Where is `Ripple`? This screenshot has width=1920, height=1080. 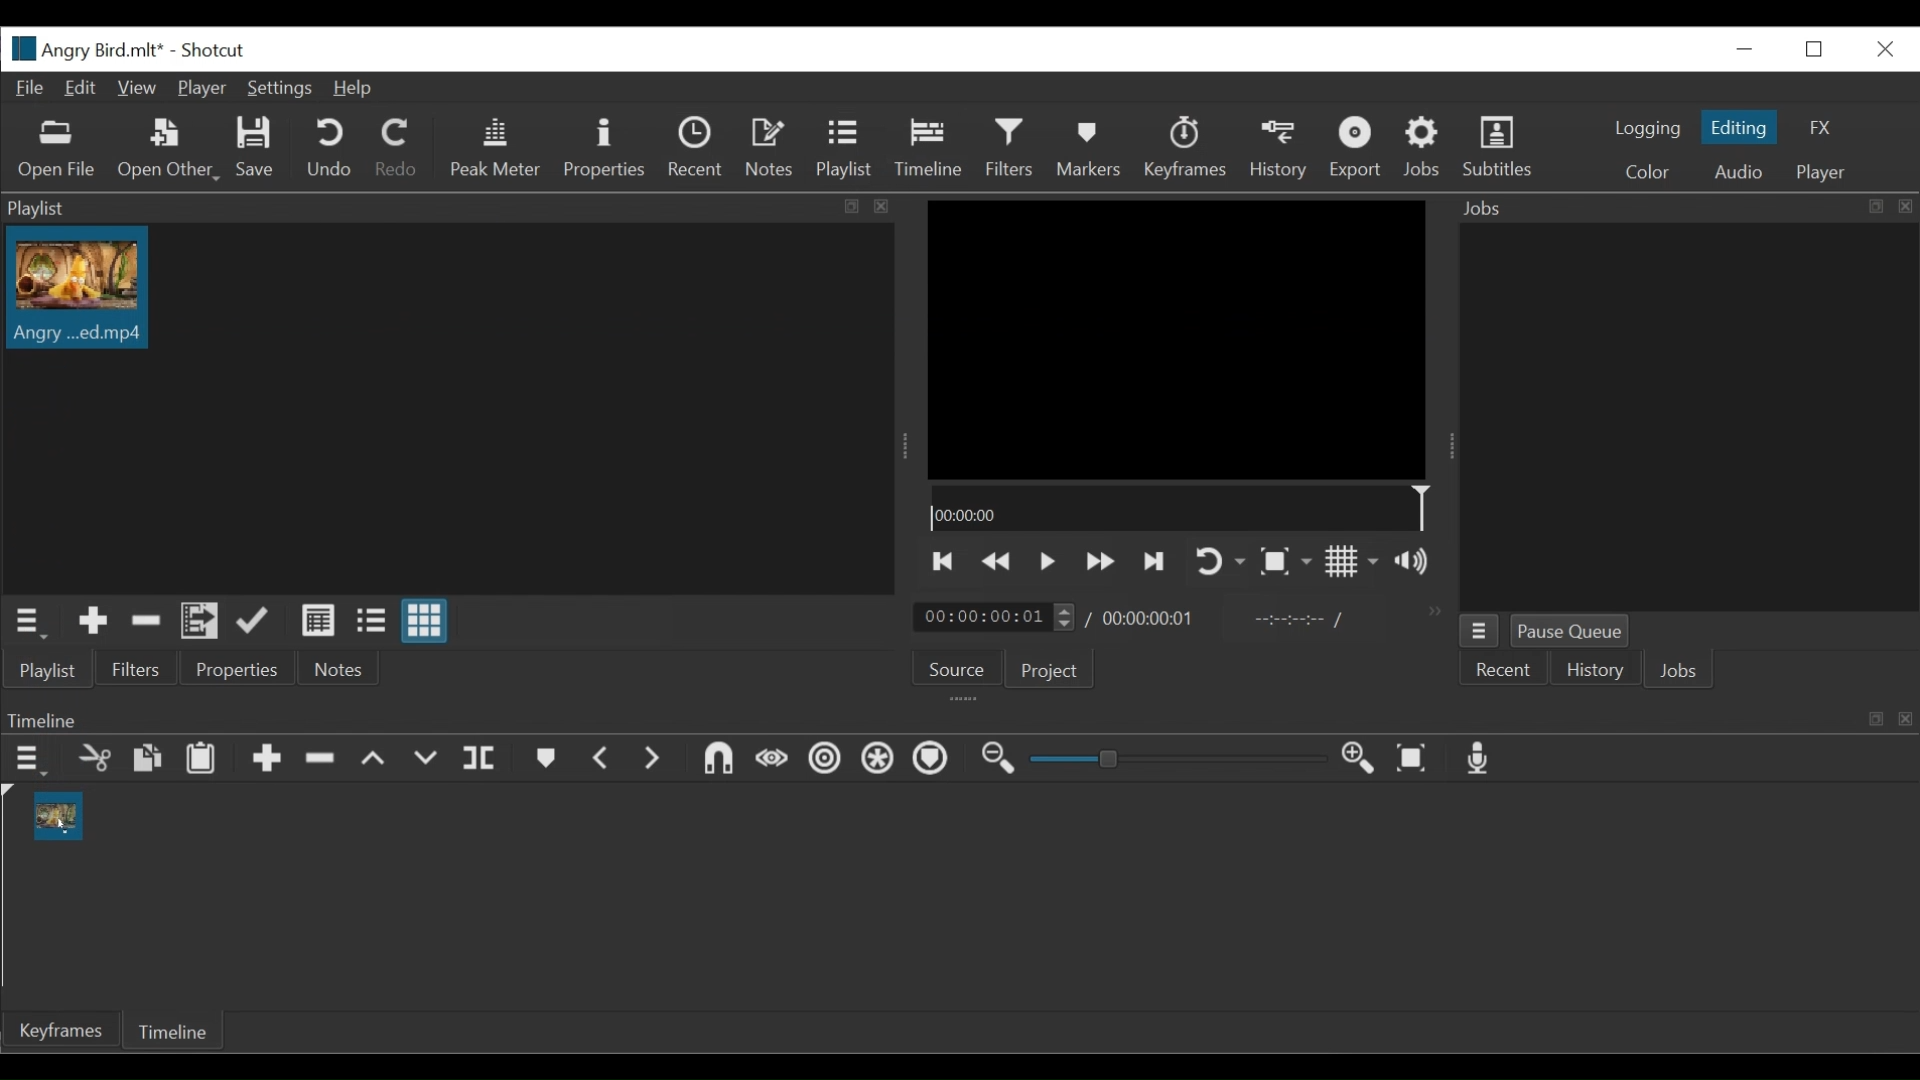 Ripple is located at coordinates (827, 761).